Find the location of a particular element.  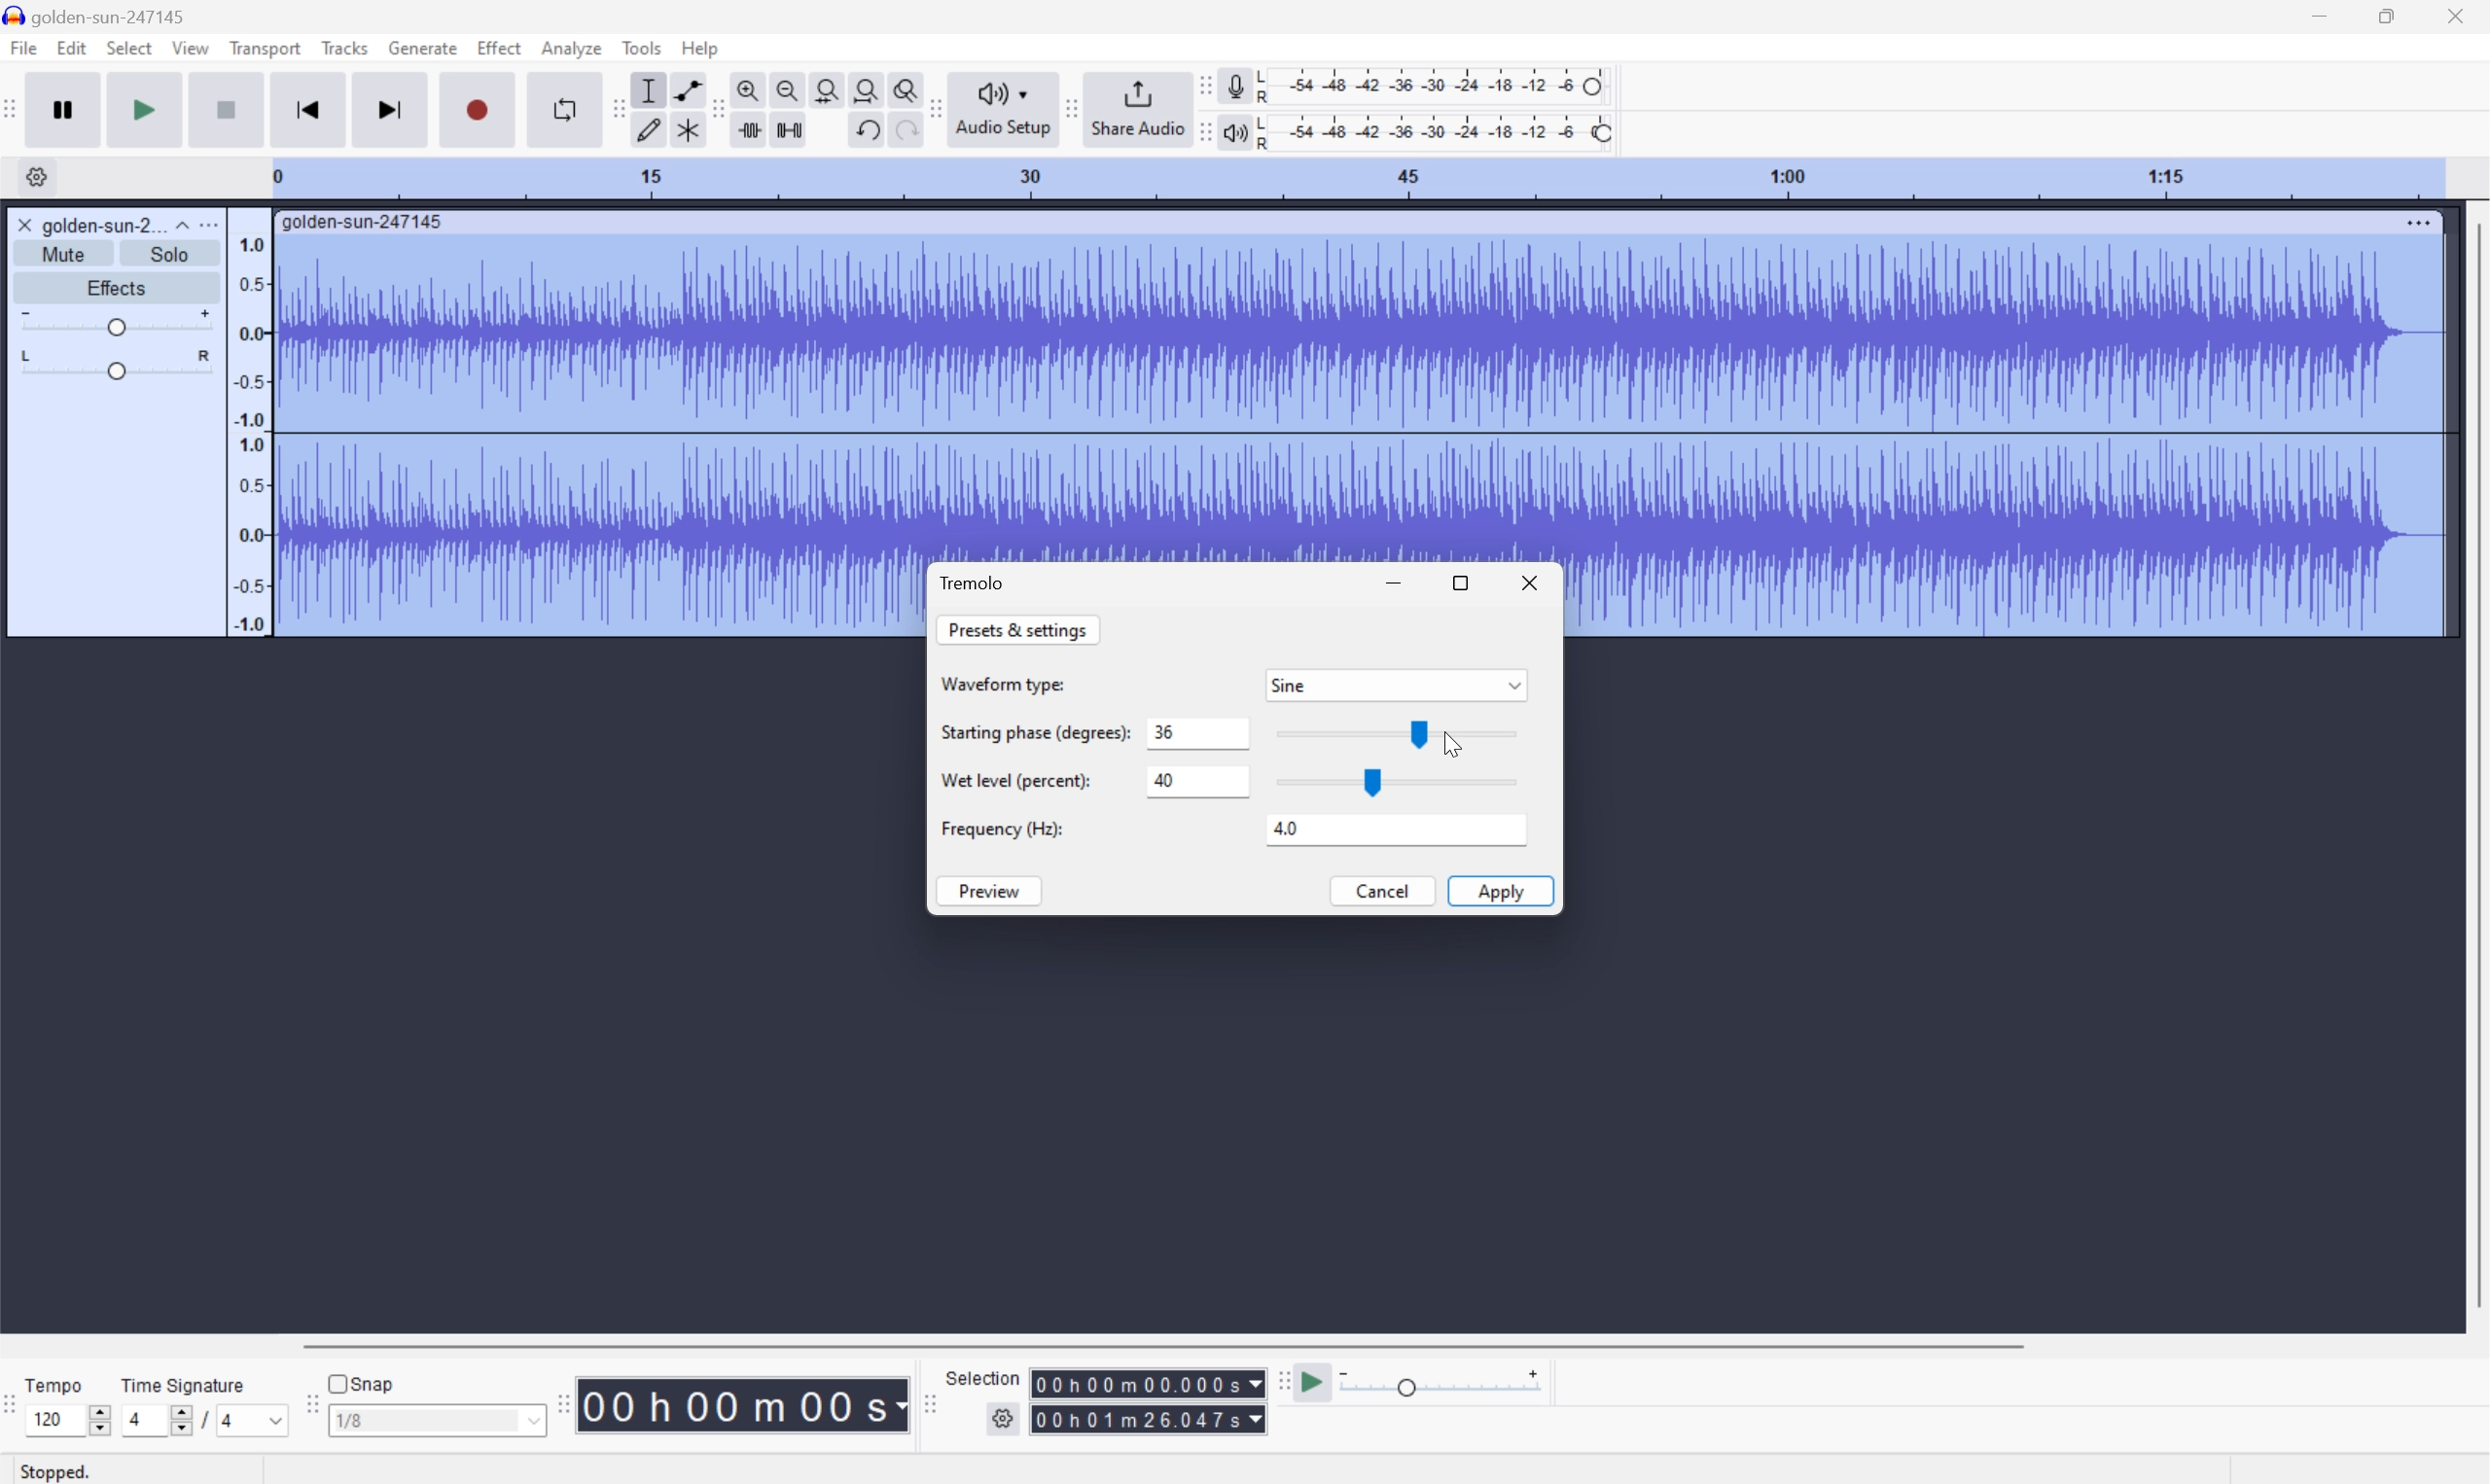

Drop Down is located at coordinates (1511, 686).